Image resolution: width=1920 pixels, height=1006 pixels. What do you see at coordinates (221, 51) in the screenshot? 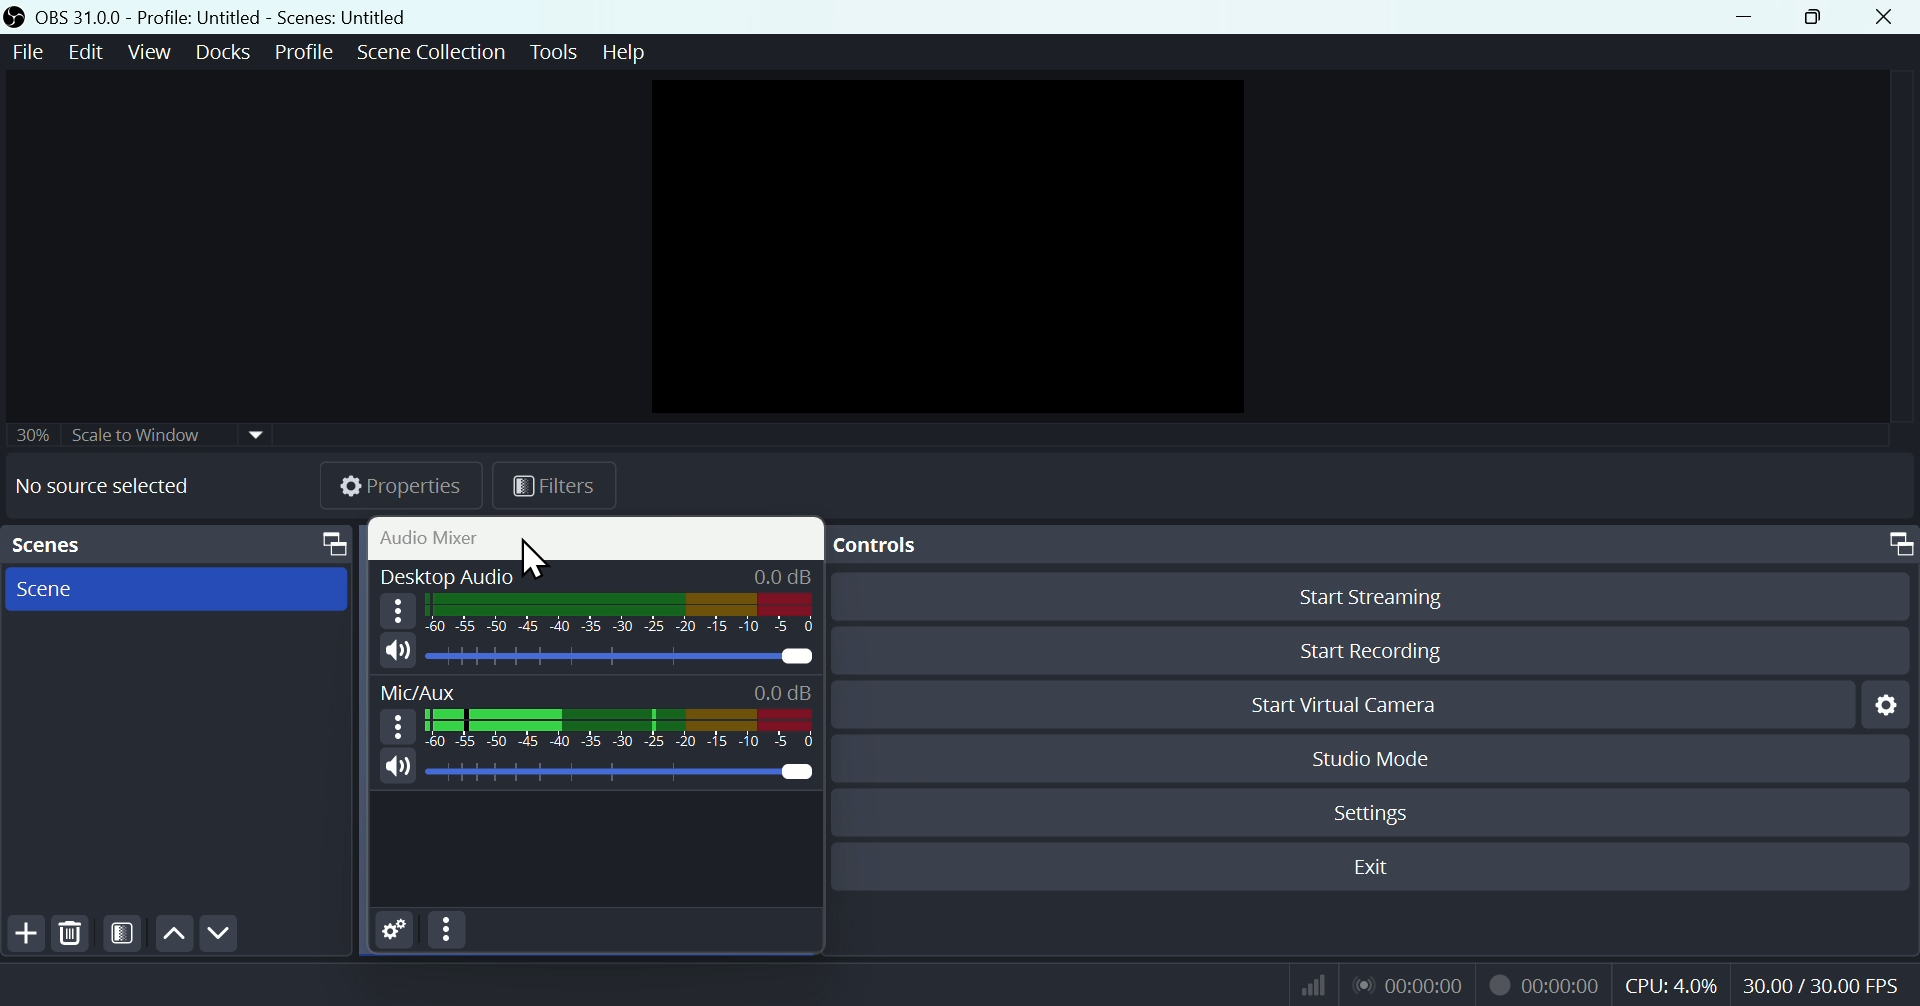
I see `Docks` at bounding box center [221, 51].